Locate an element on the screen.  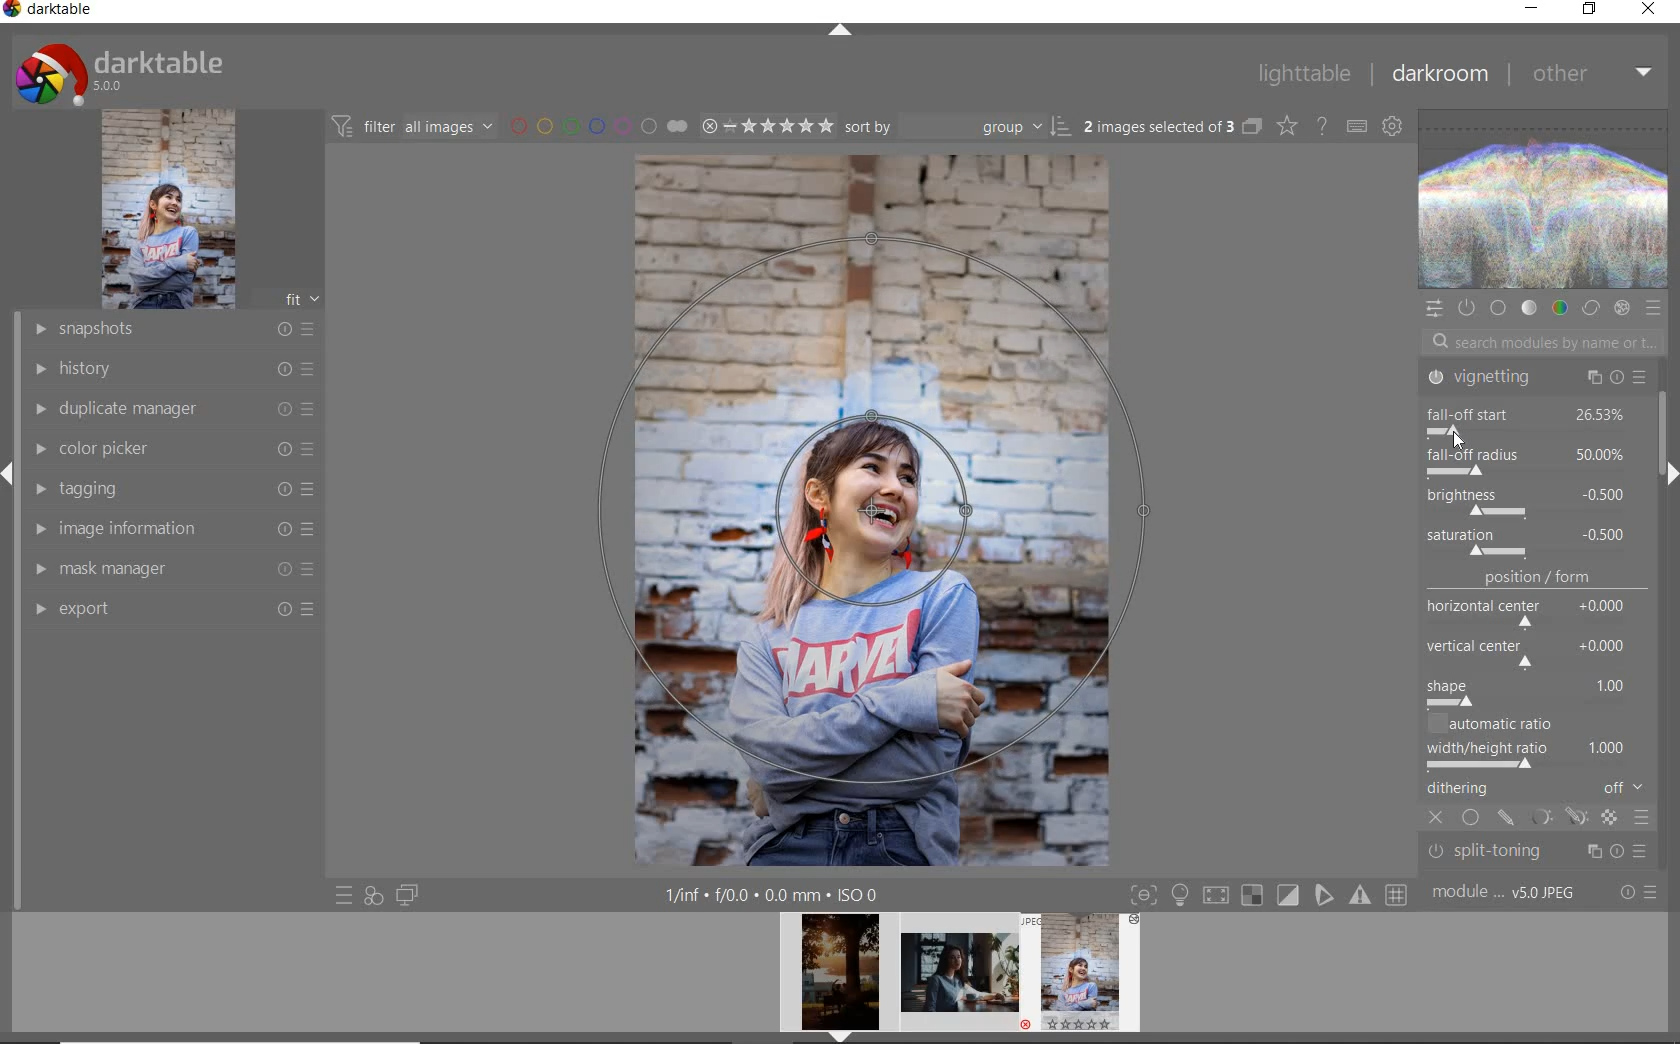
OTHER is located at coordinates (1592, 73).